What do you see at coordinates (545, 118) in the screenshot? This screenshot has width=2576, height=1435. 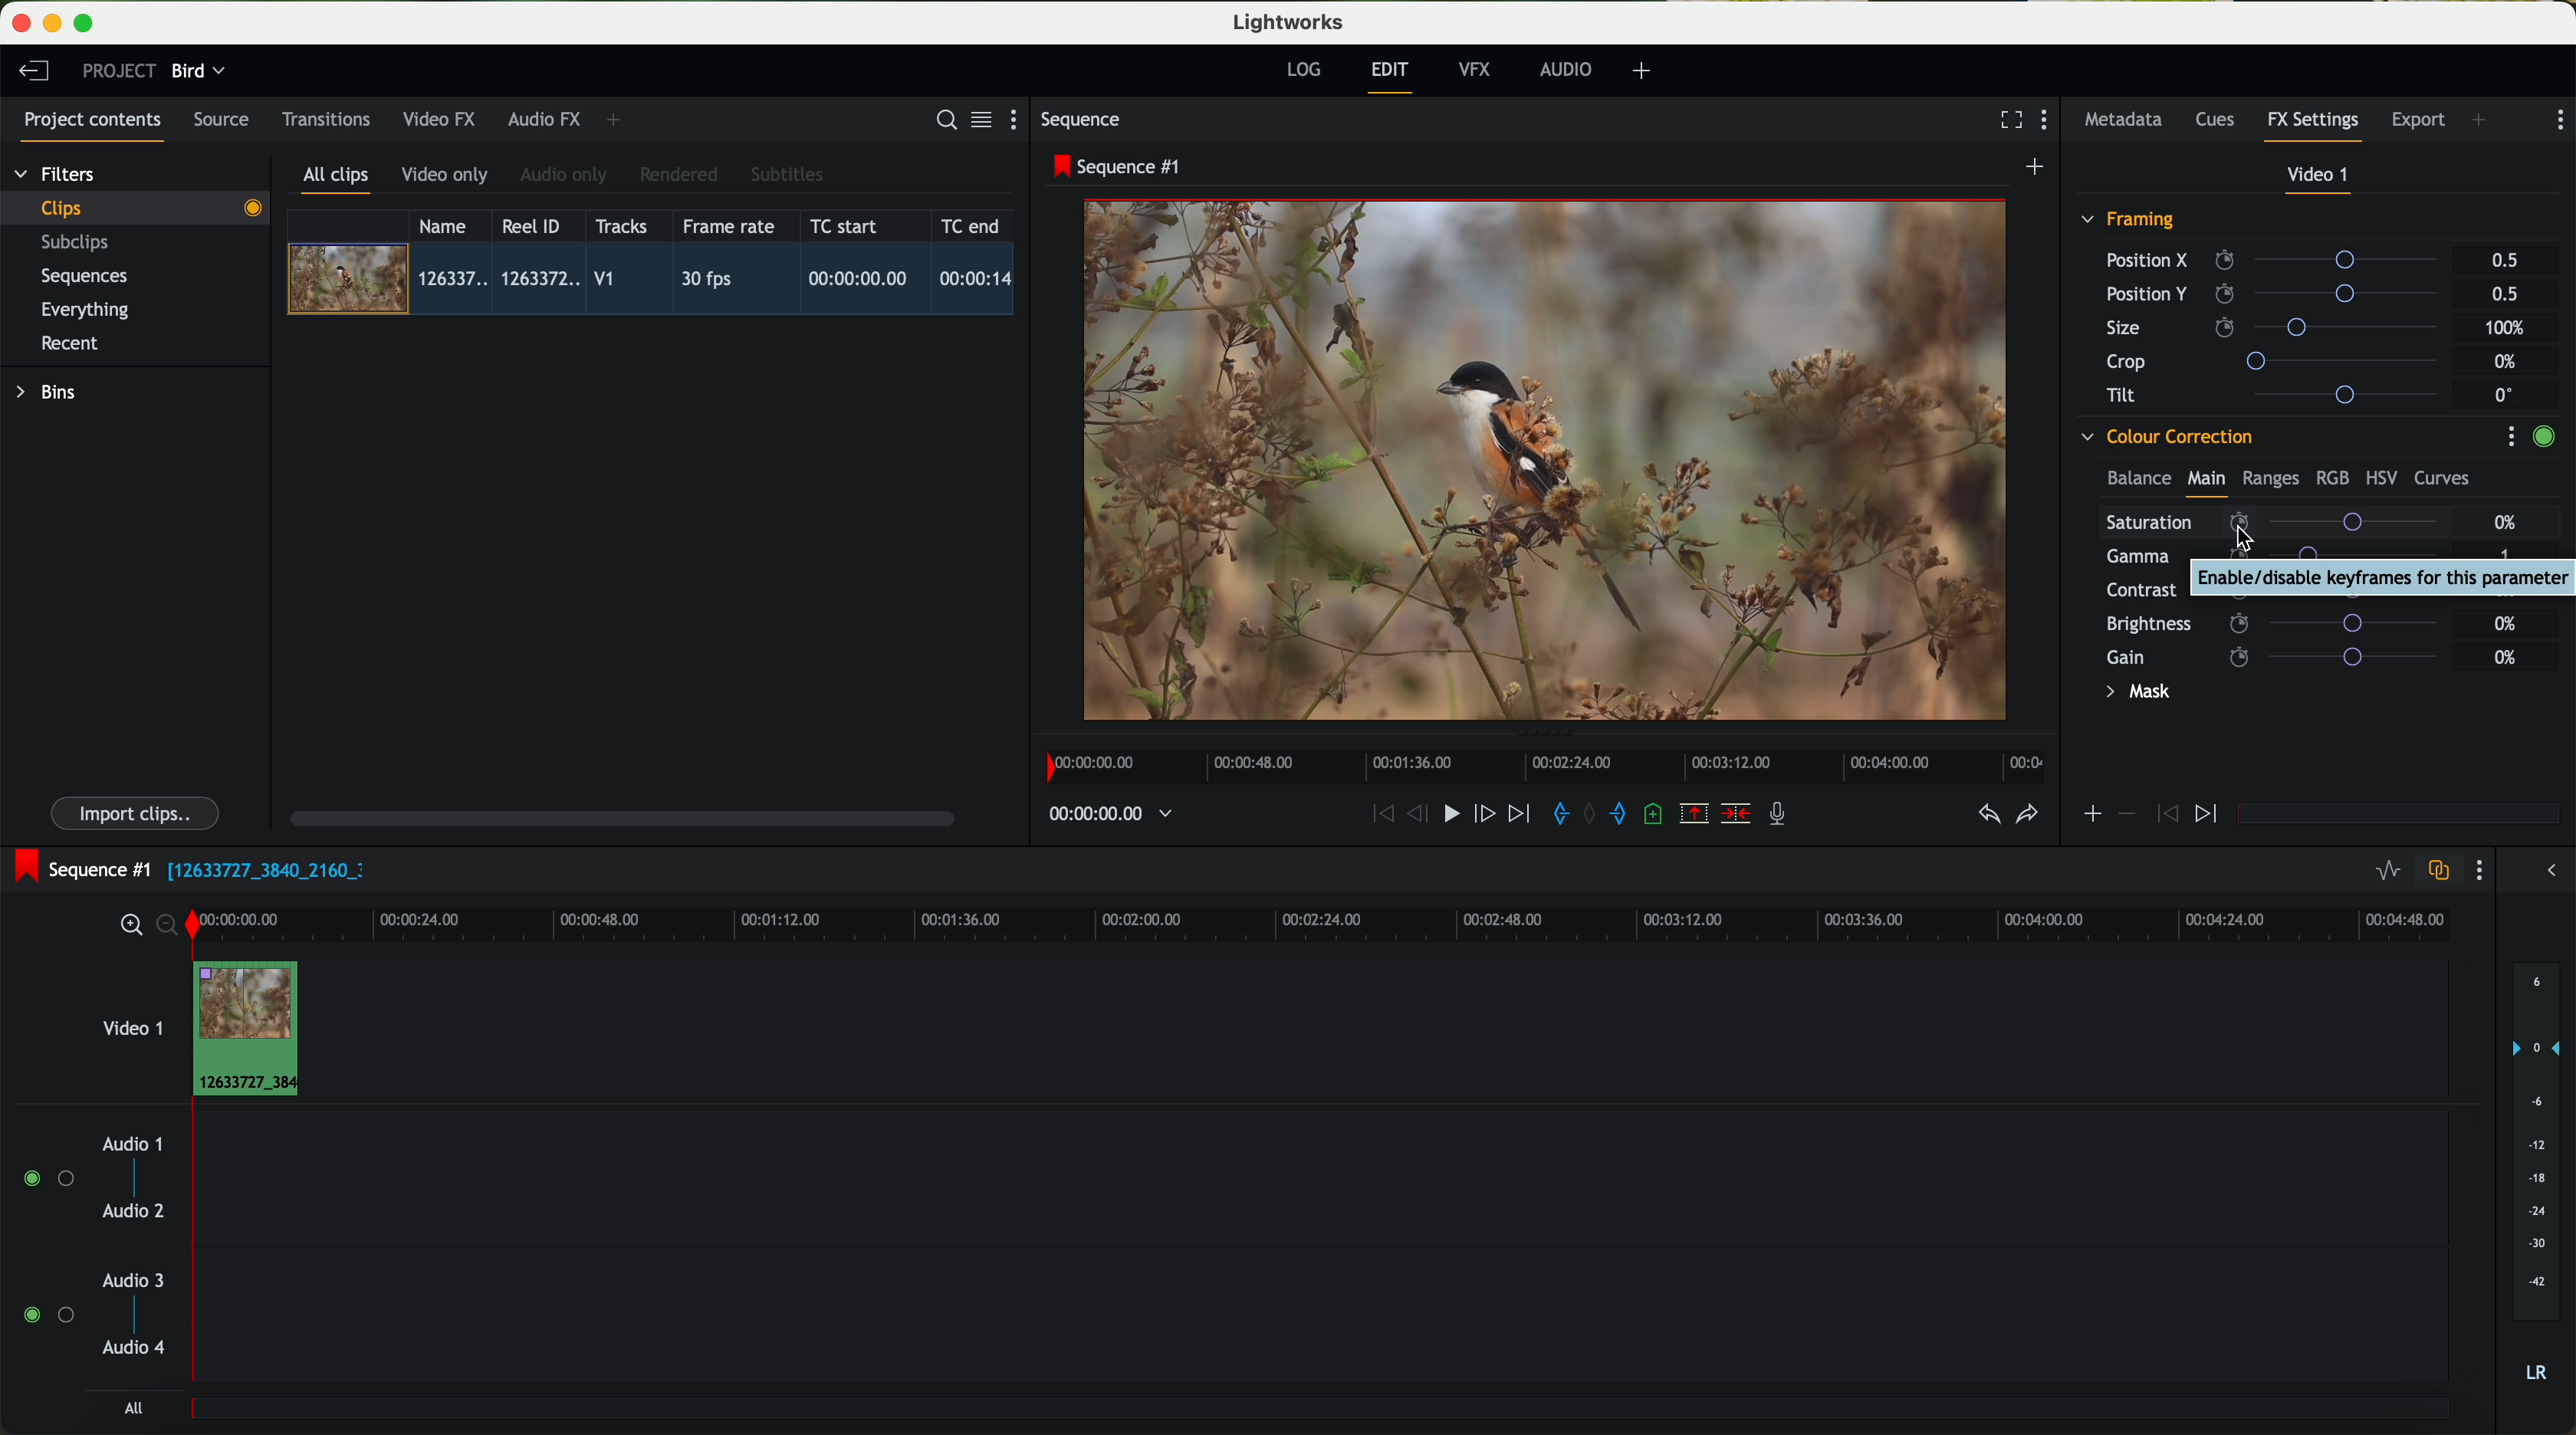 I see `audio FX` at bounding box center [545, 118].